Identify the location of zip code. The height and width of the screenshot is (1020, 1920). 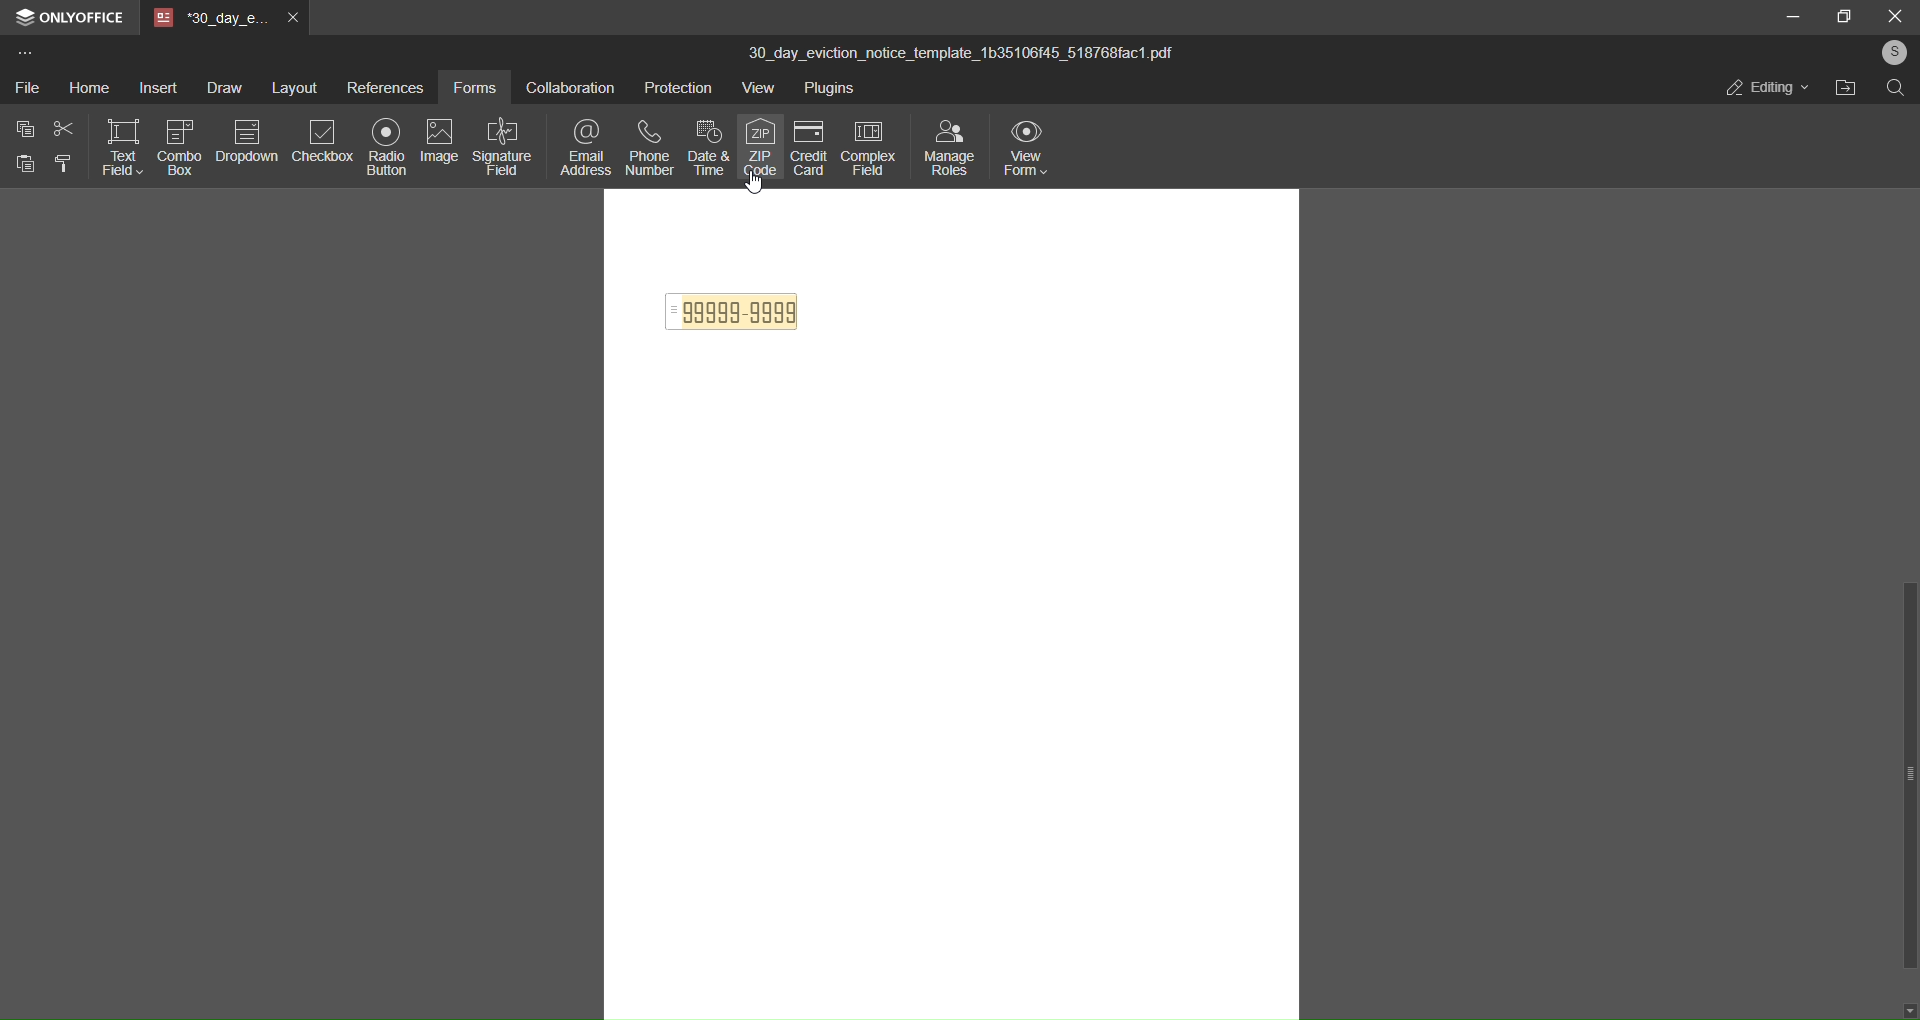
(757, 146).